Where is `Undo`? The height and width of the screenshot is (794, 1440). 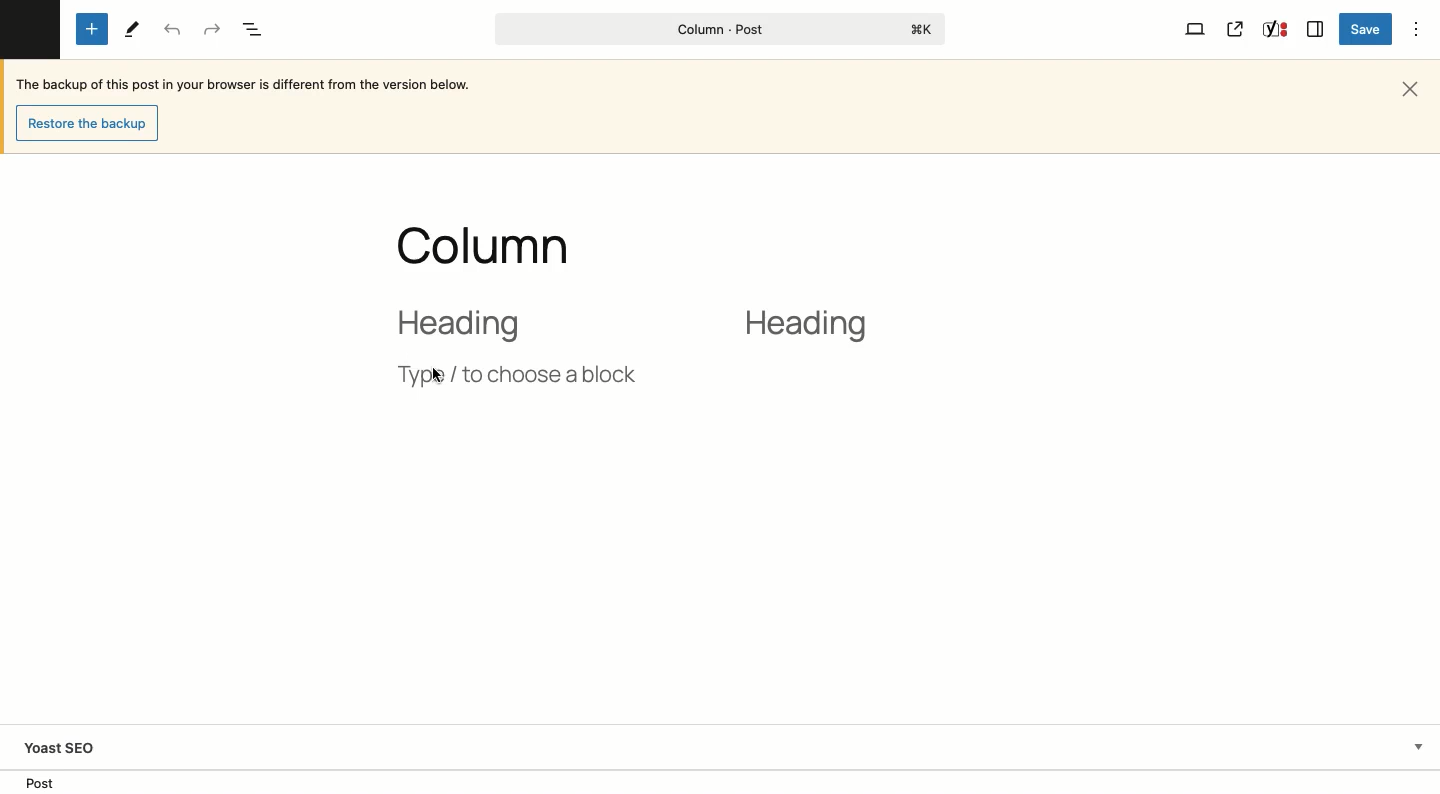
Undo is located at coordinates (174, 30).